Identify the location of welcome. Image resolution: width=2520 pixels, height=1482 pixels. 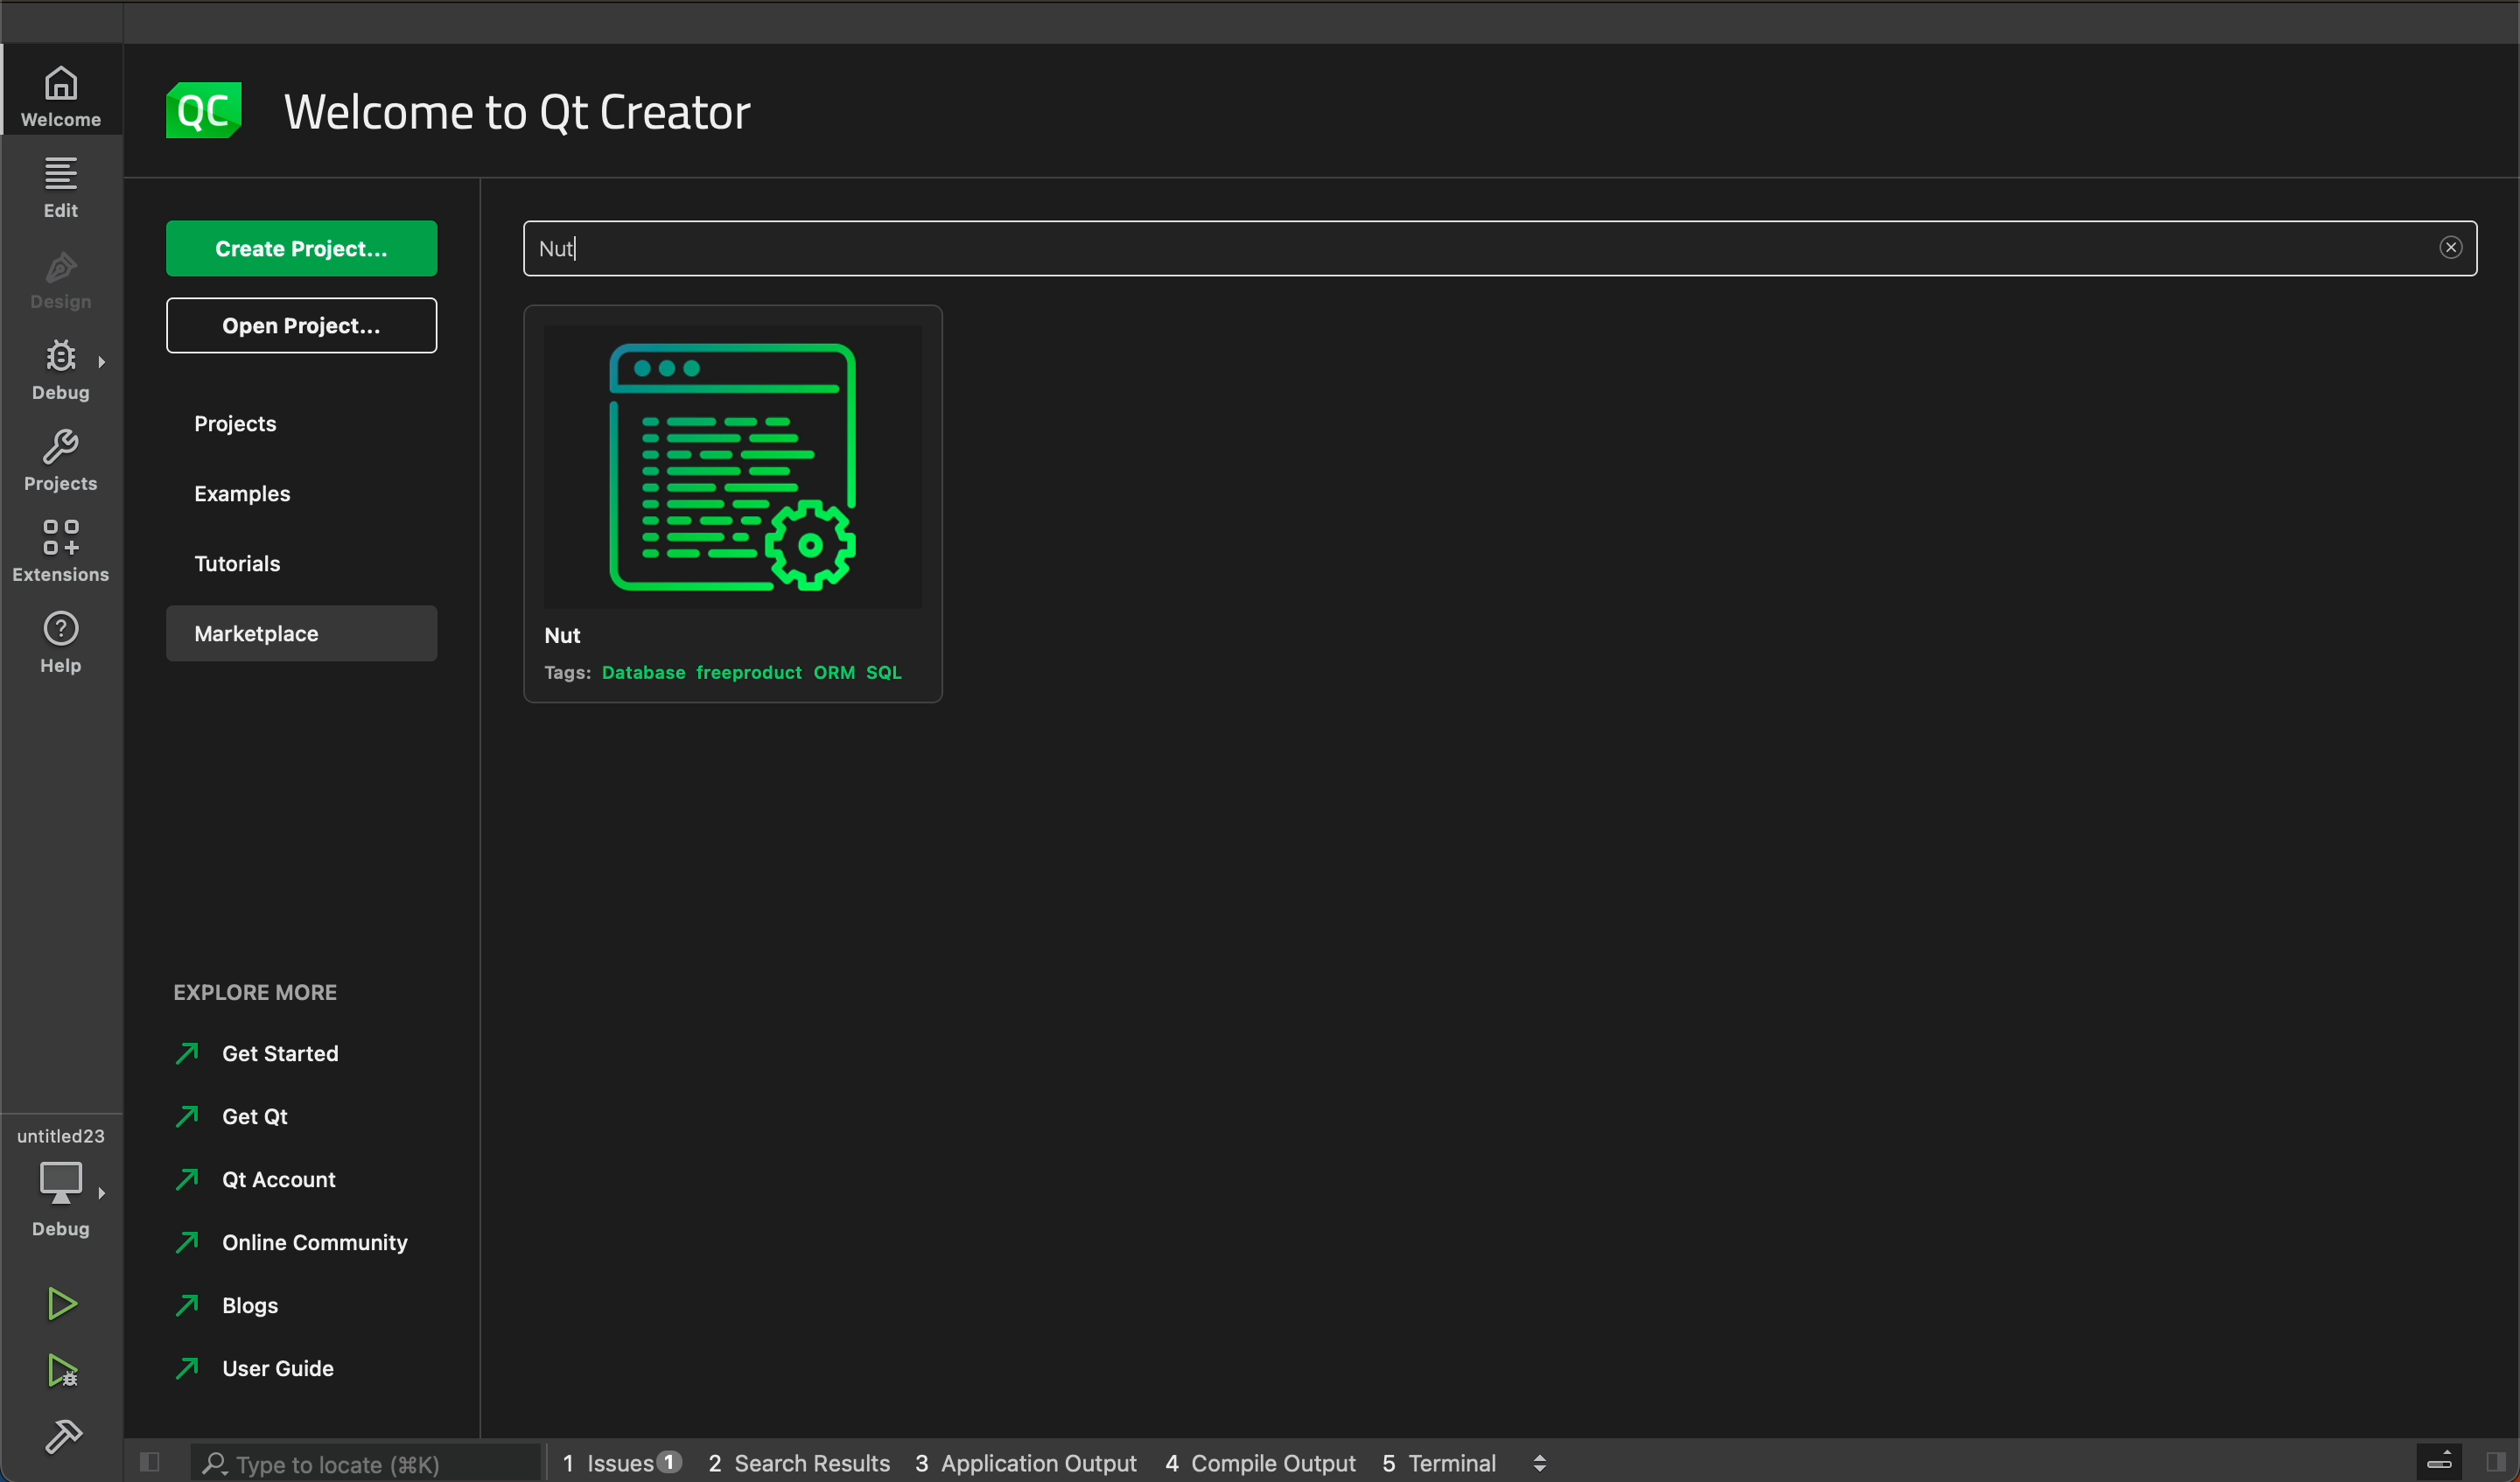
(67, 93).